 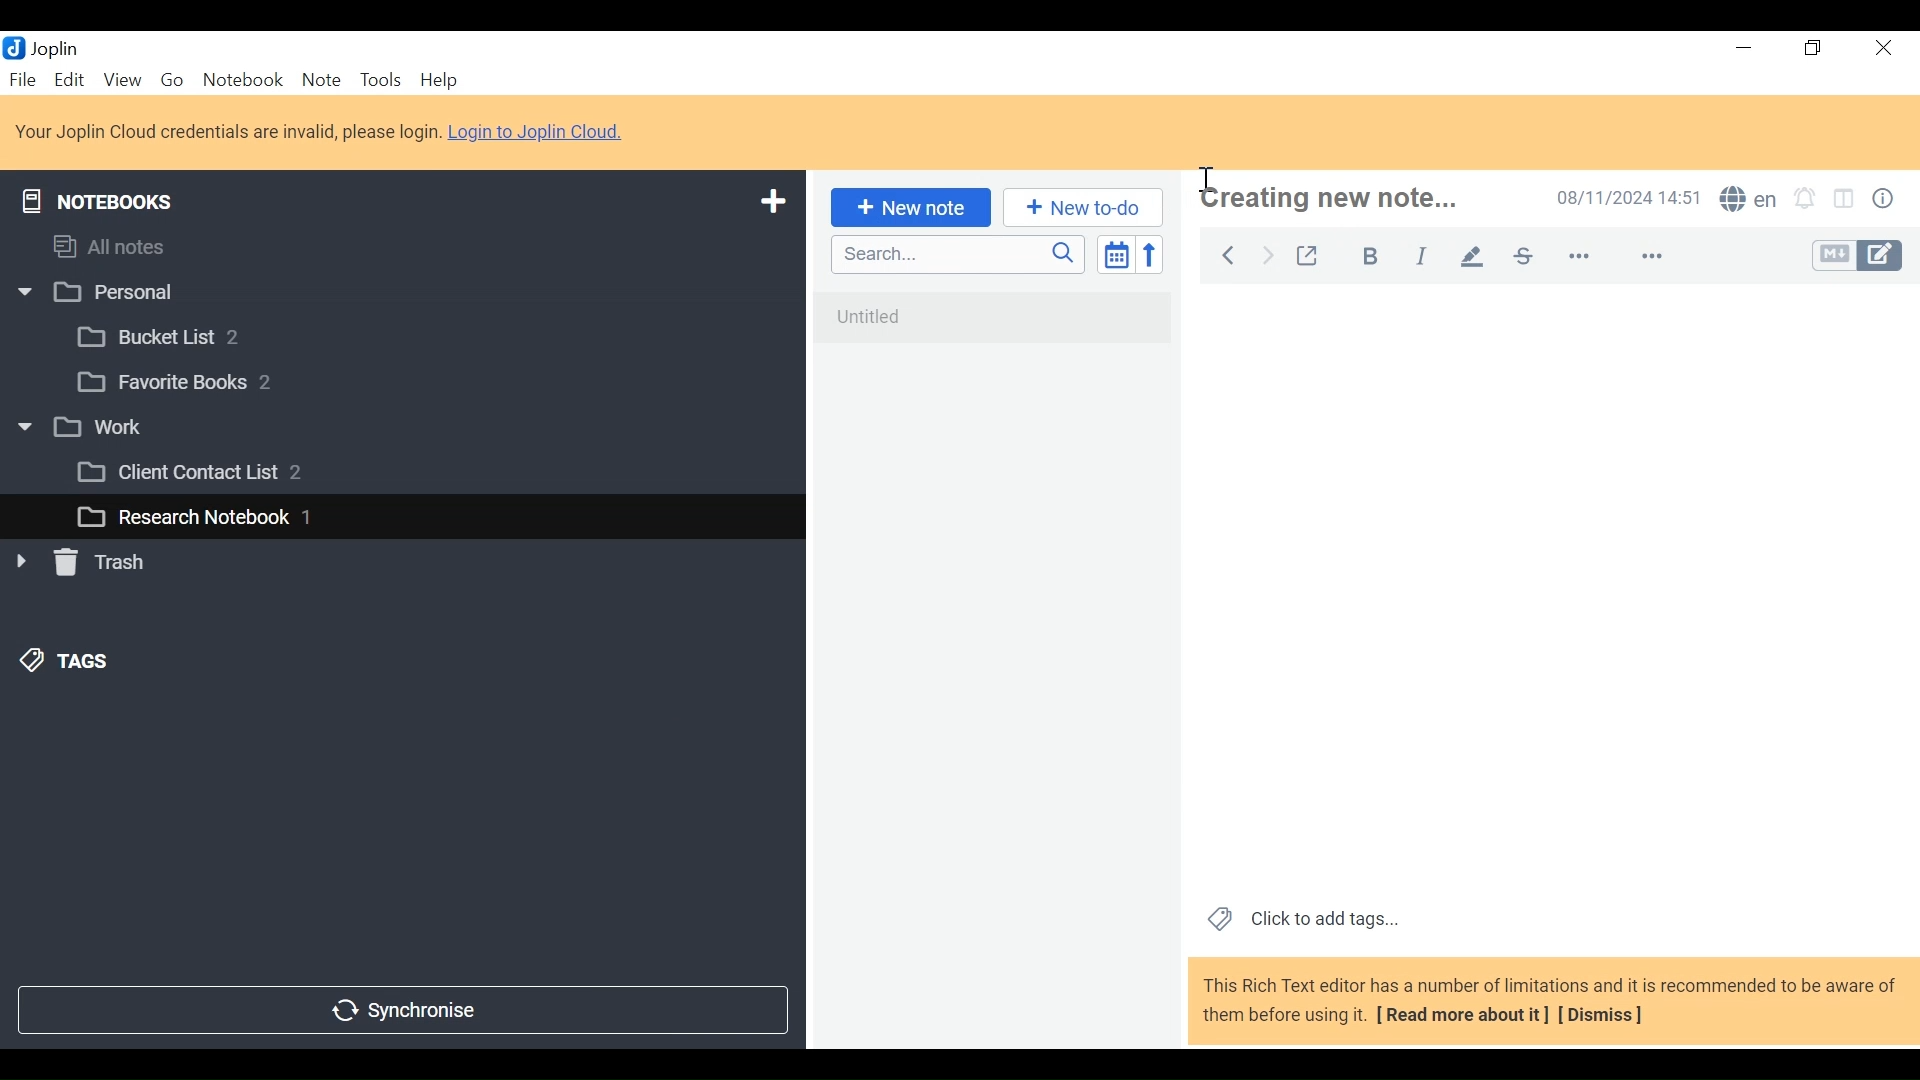 I want to click on Date and Time, so click(x=1623, y=197).